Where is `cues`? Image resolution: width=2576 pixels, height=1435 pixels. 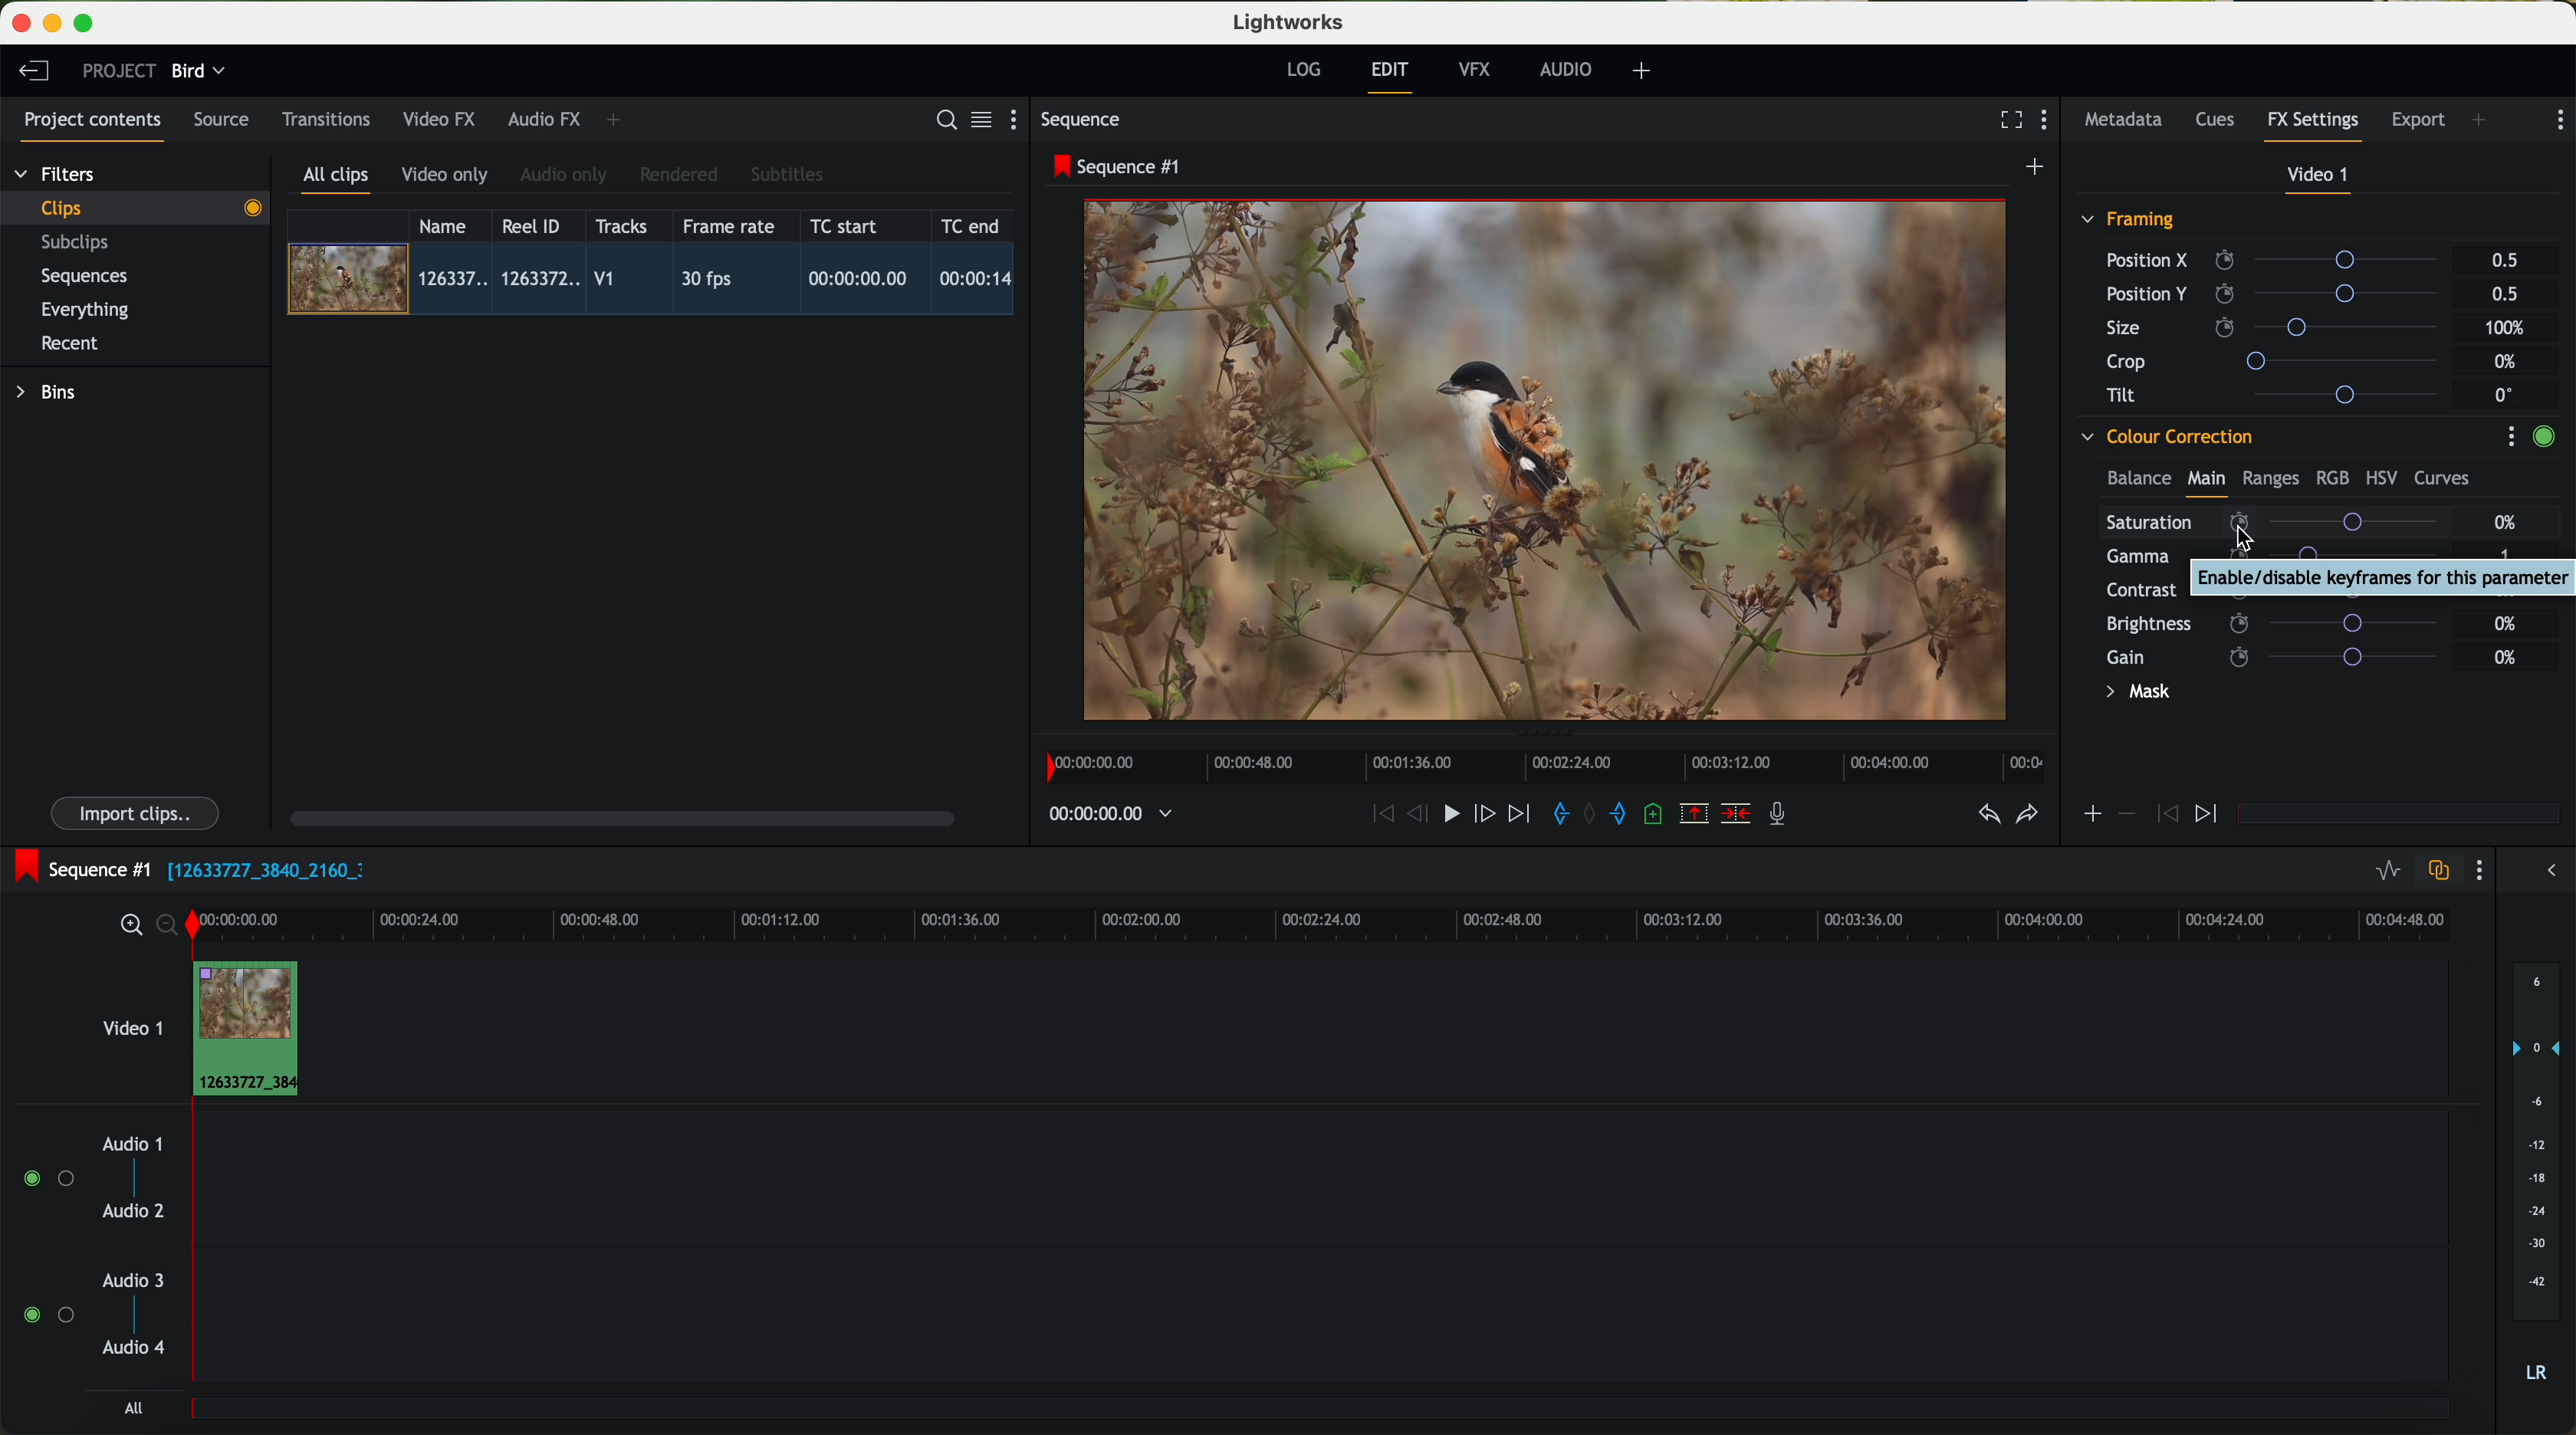 cues is located at coordinates (2221, 121).